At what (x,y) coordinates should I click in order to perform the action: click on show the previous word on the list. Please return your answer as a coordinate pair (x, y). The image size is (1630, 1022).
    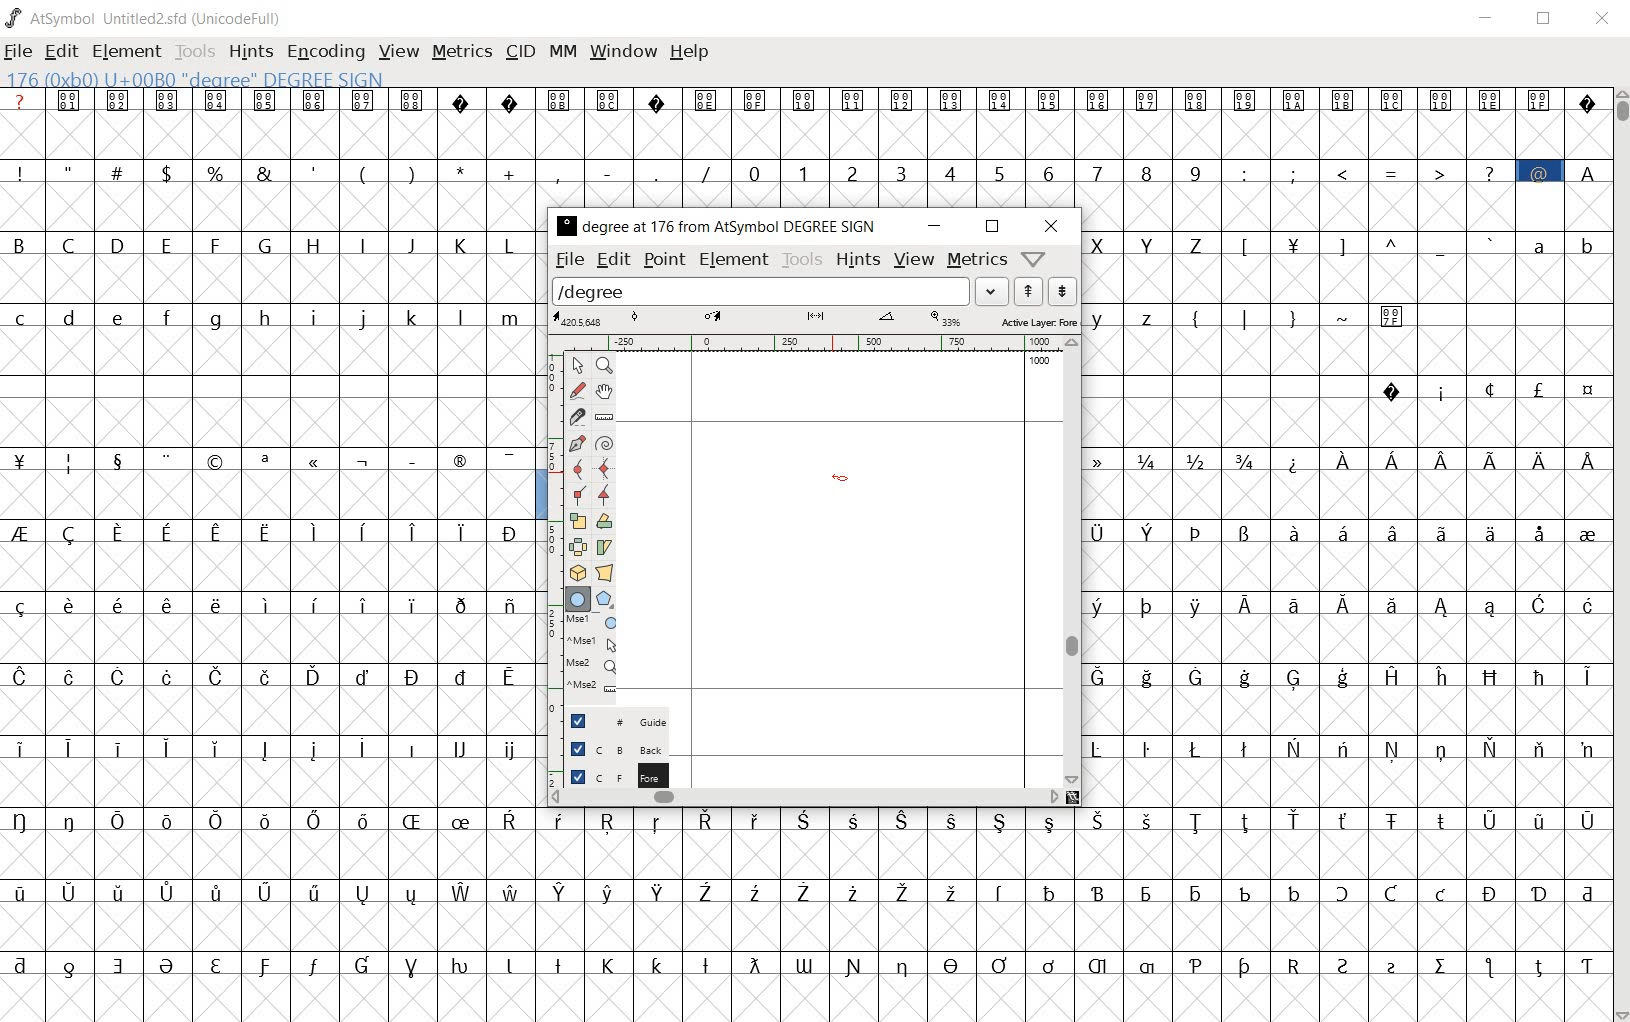
    Looking at the image, I should click on (1062, 291).